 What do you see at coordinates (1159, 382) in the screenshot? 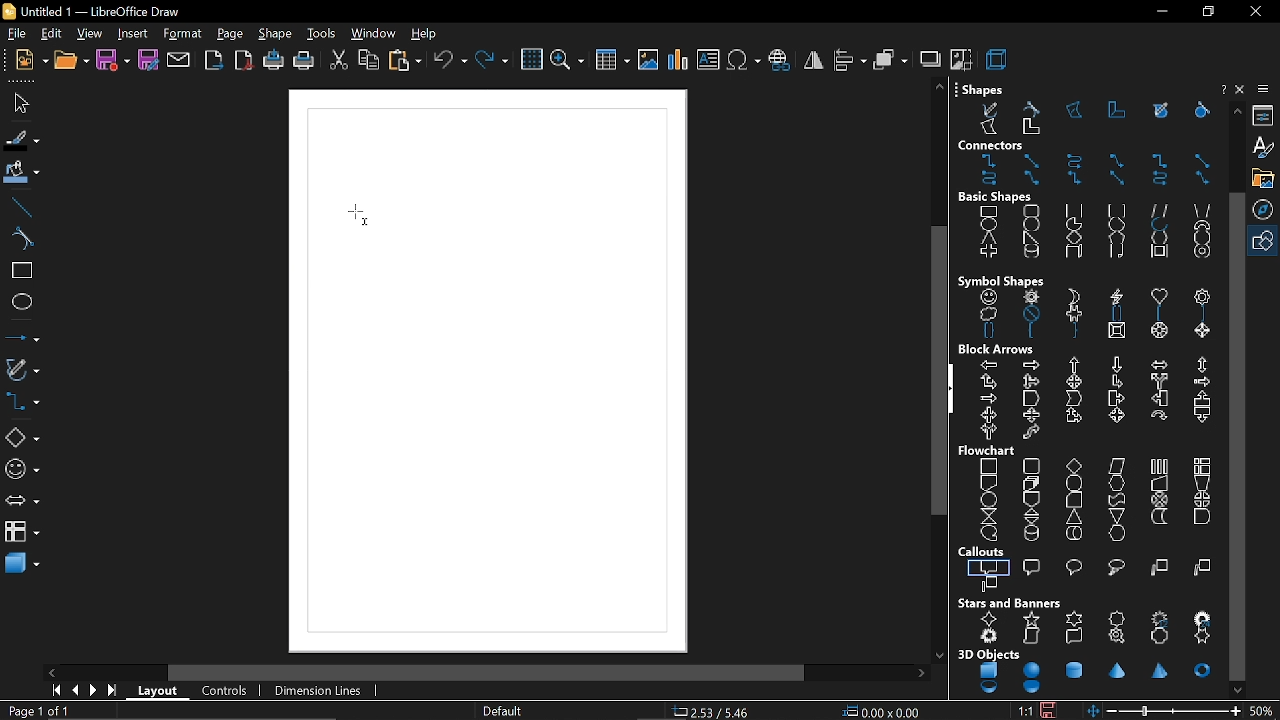
I see `split arrow` at bounding box center [1159, 382].